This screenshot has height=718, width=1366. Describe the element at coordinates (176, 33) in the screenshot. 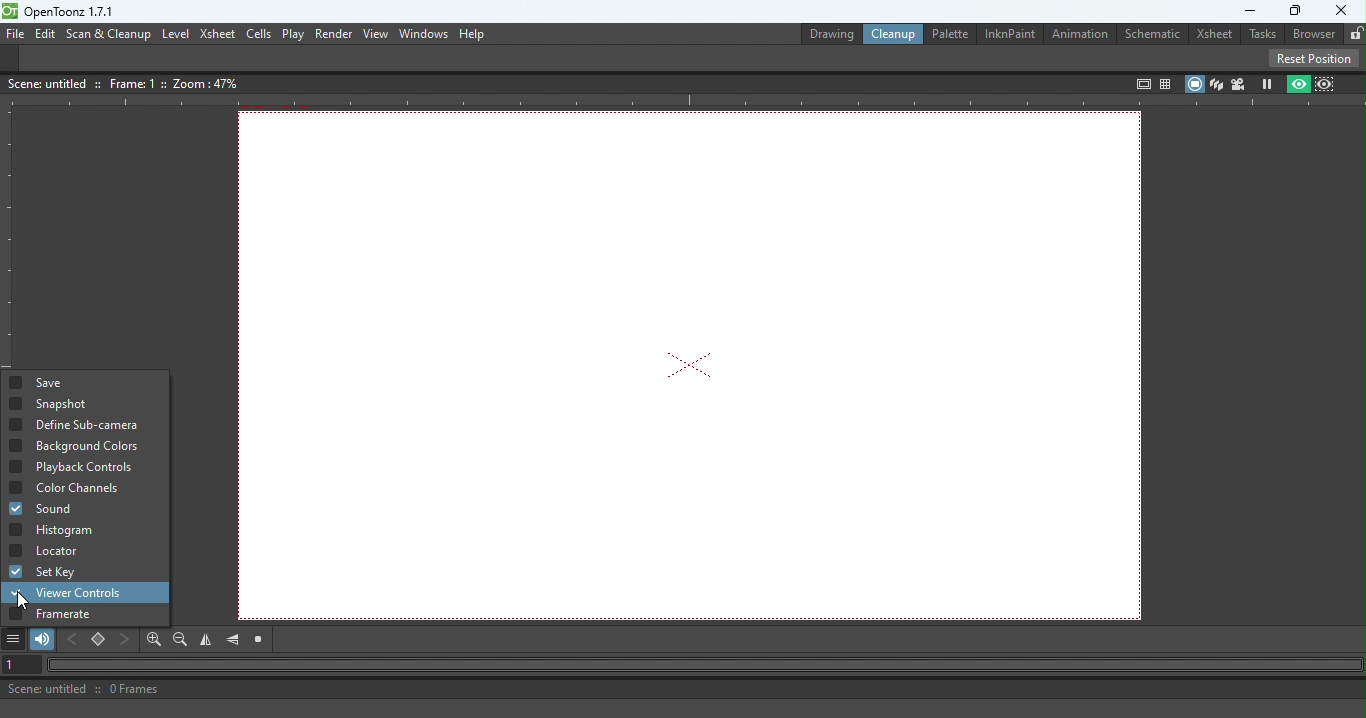

I see `Level` at that location.